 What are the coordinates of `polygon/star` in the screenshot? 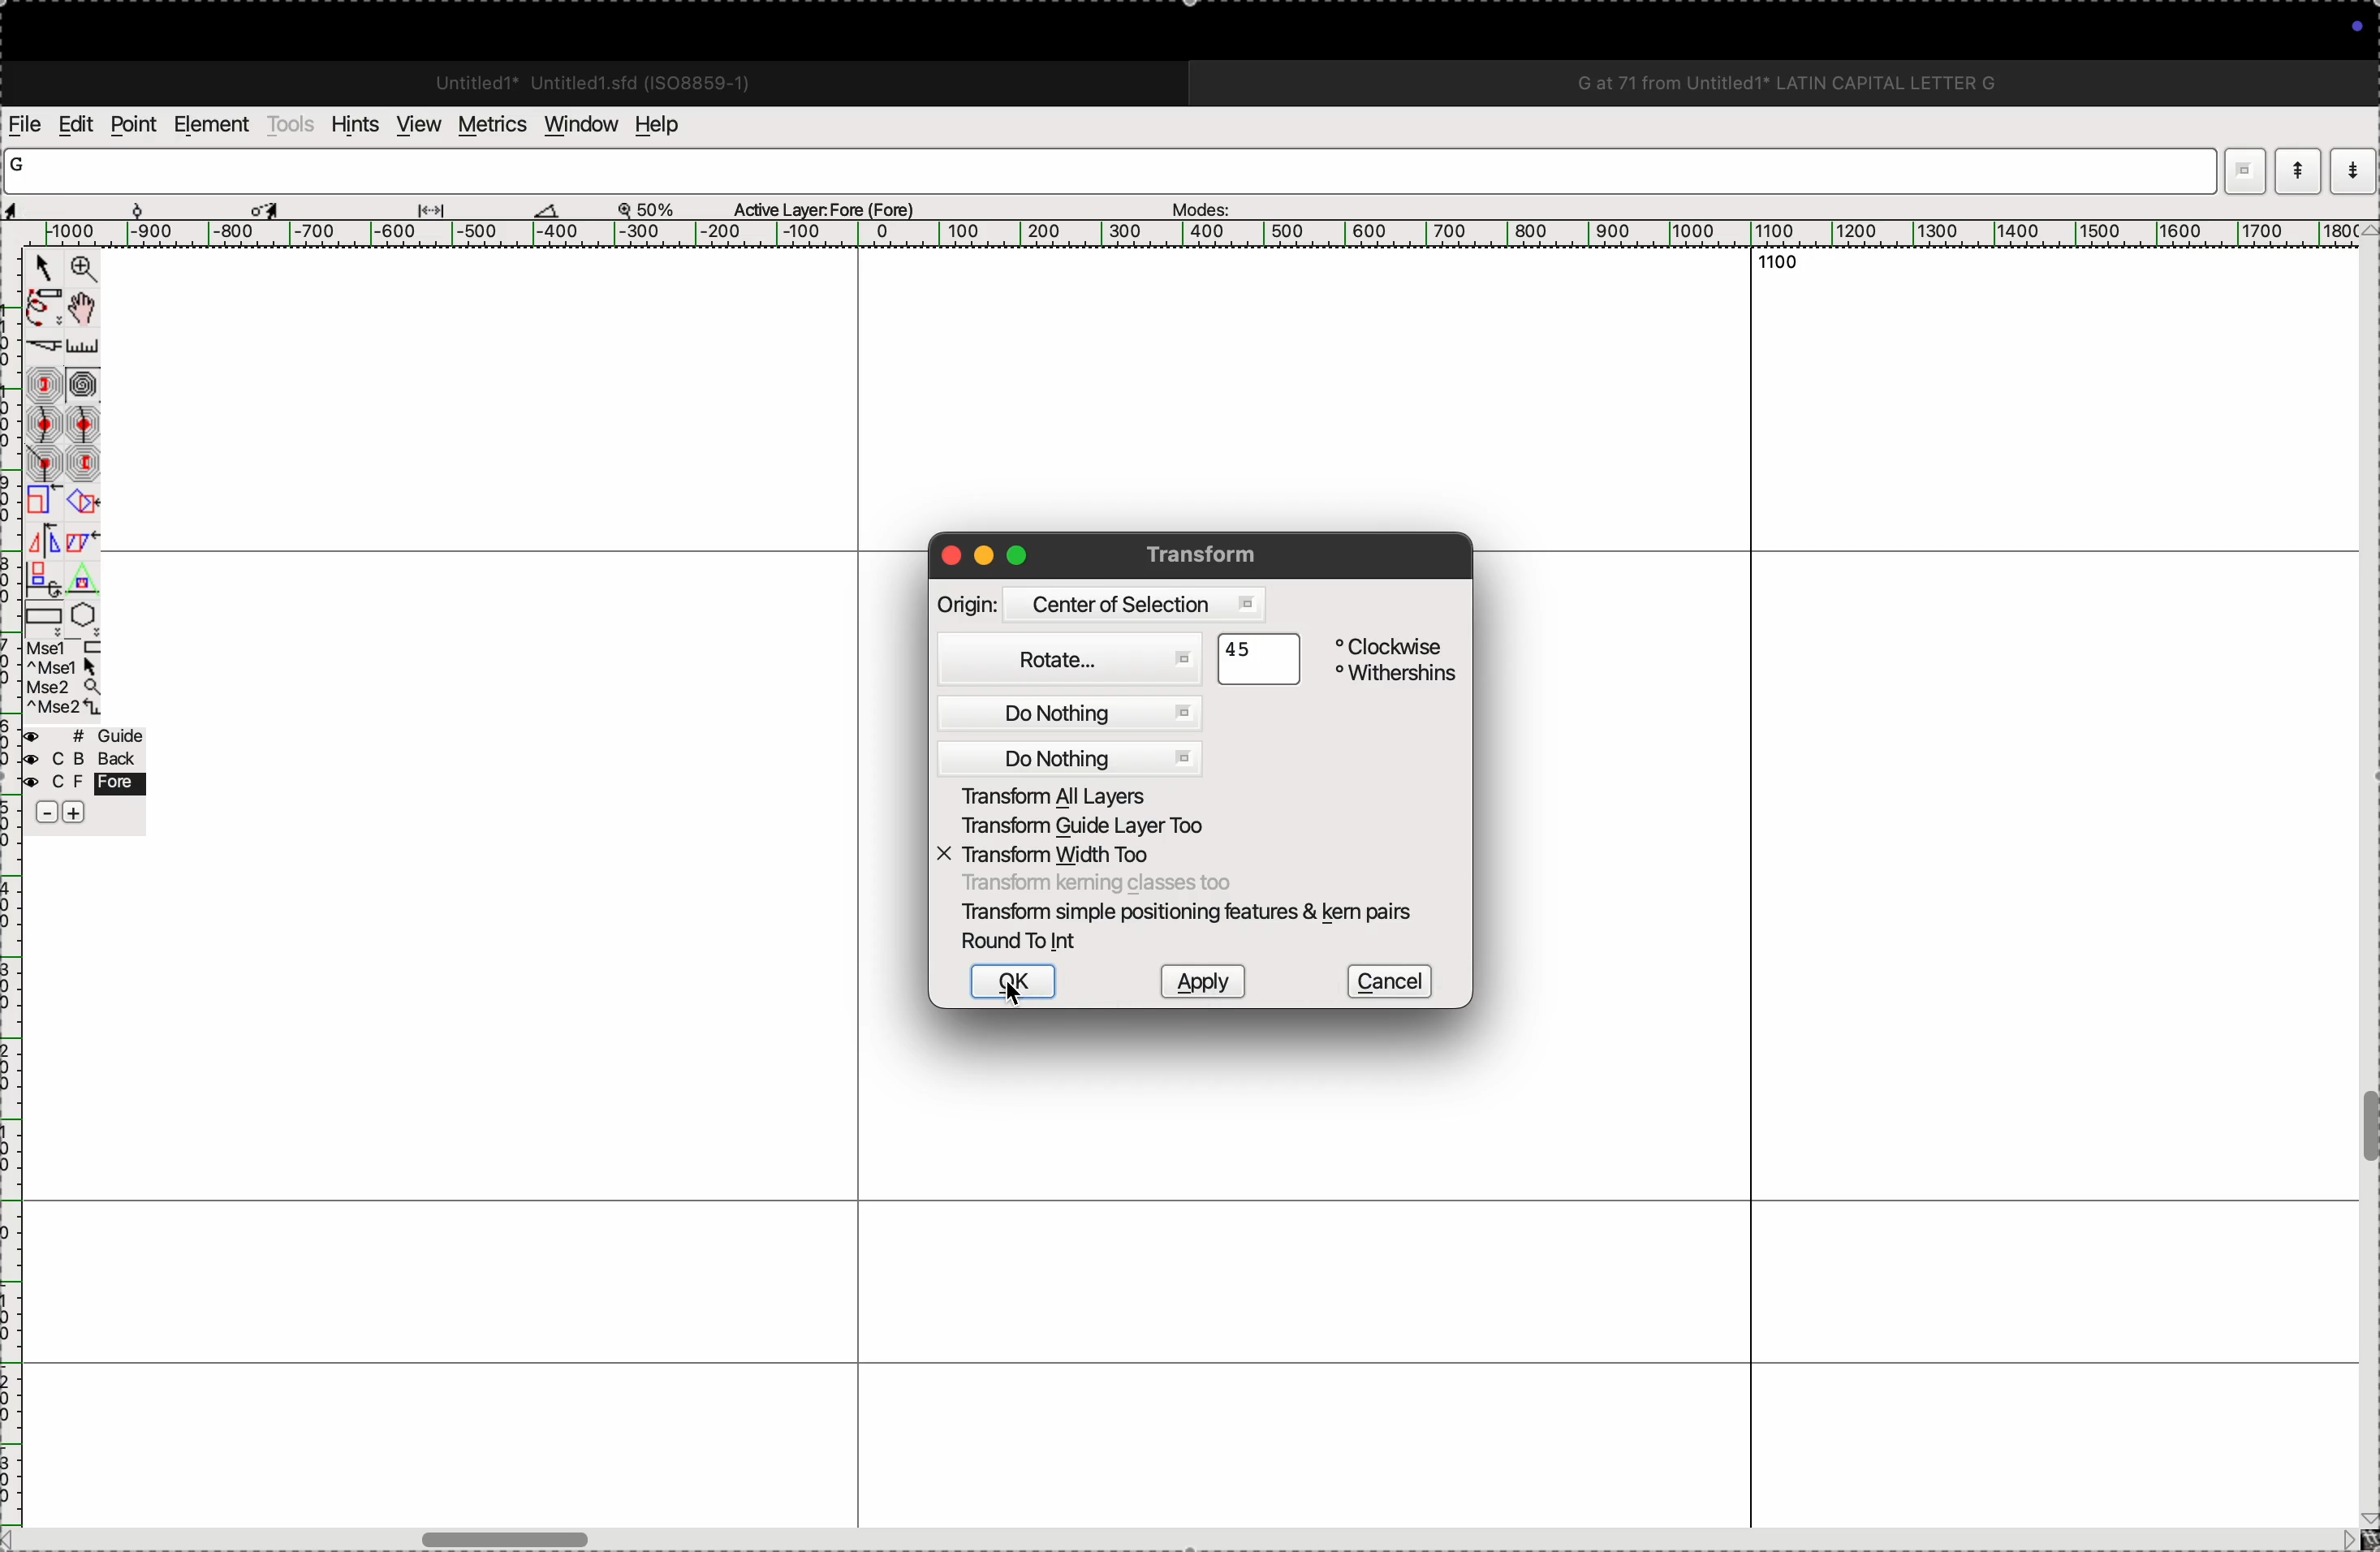 It's located at (85, 614).